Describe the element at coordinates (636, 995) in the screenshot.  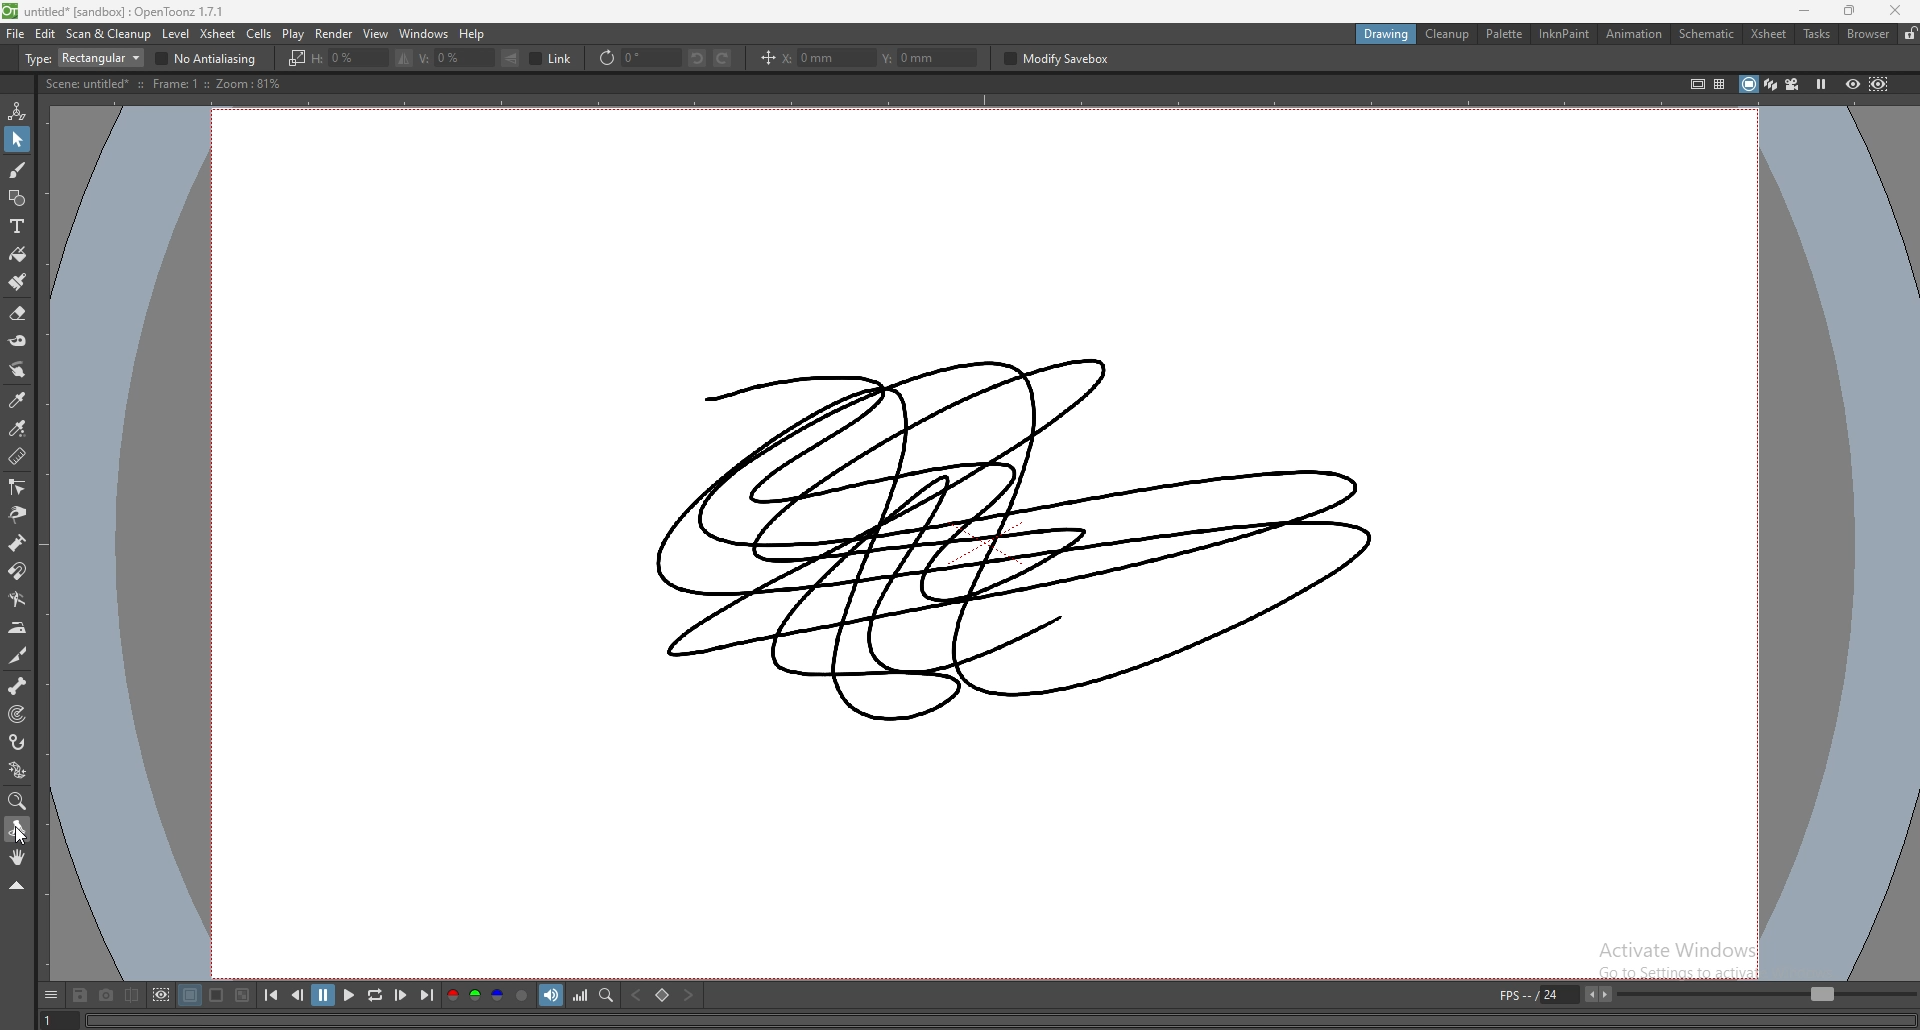
I see `previous key` at that location.